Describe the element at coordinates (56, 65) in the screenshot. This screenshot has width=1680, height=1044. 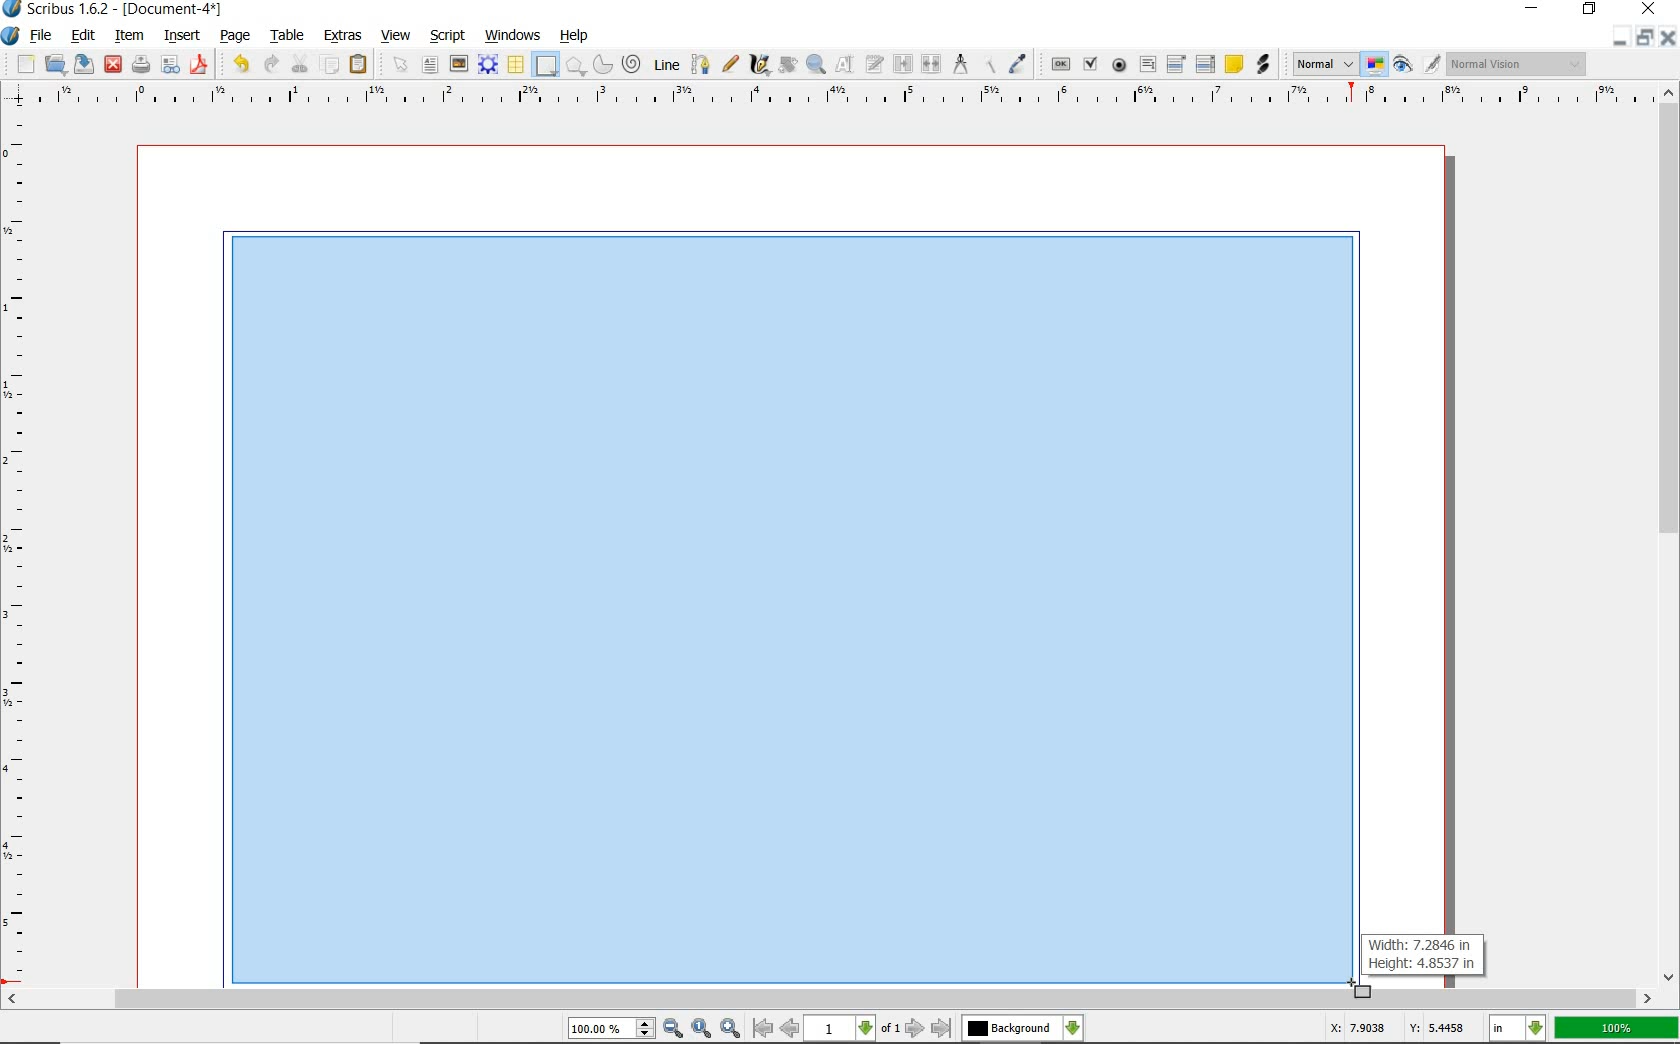
I see `open` at that location.